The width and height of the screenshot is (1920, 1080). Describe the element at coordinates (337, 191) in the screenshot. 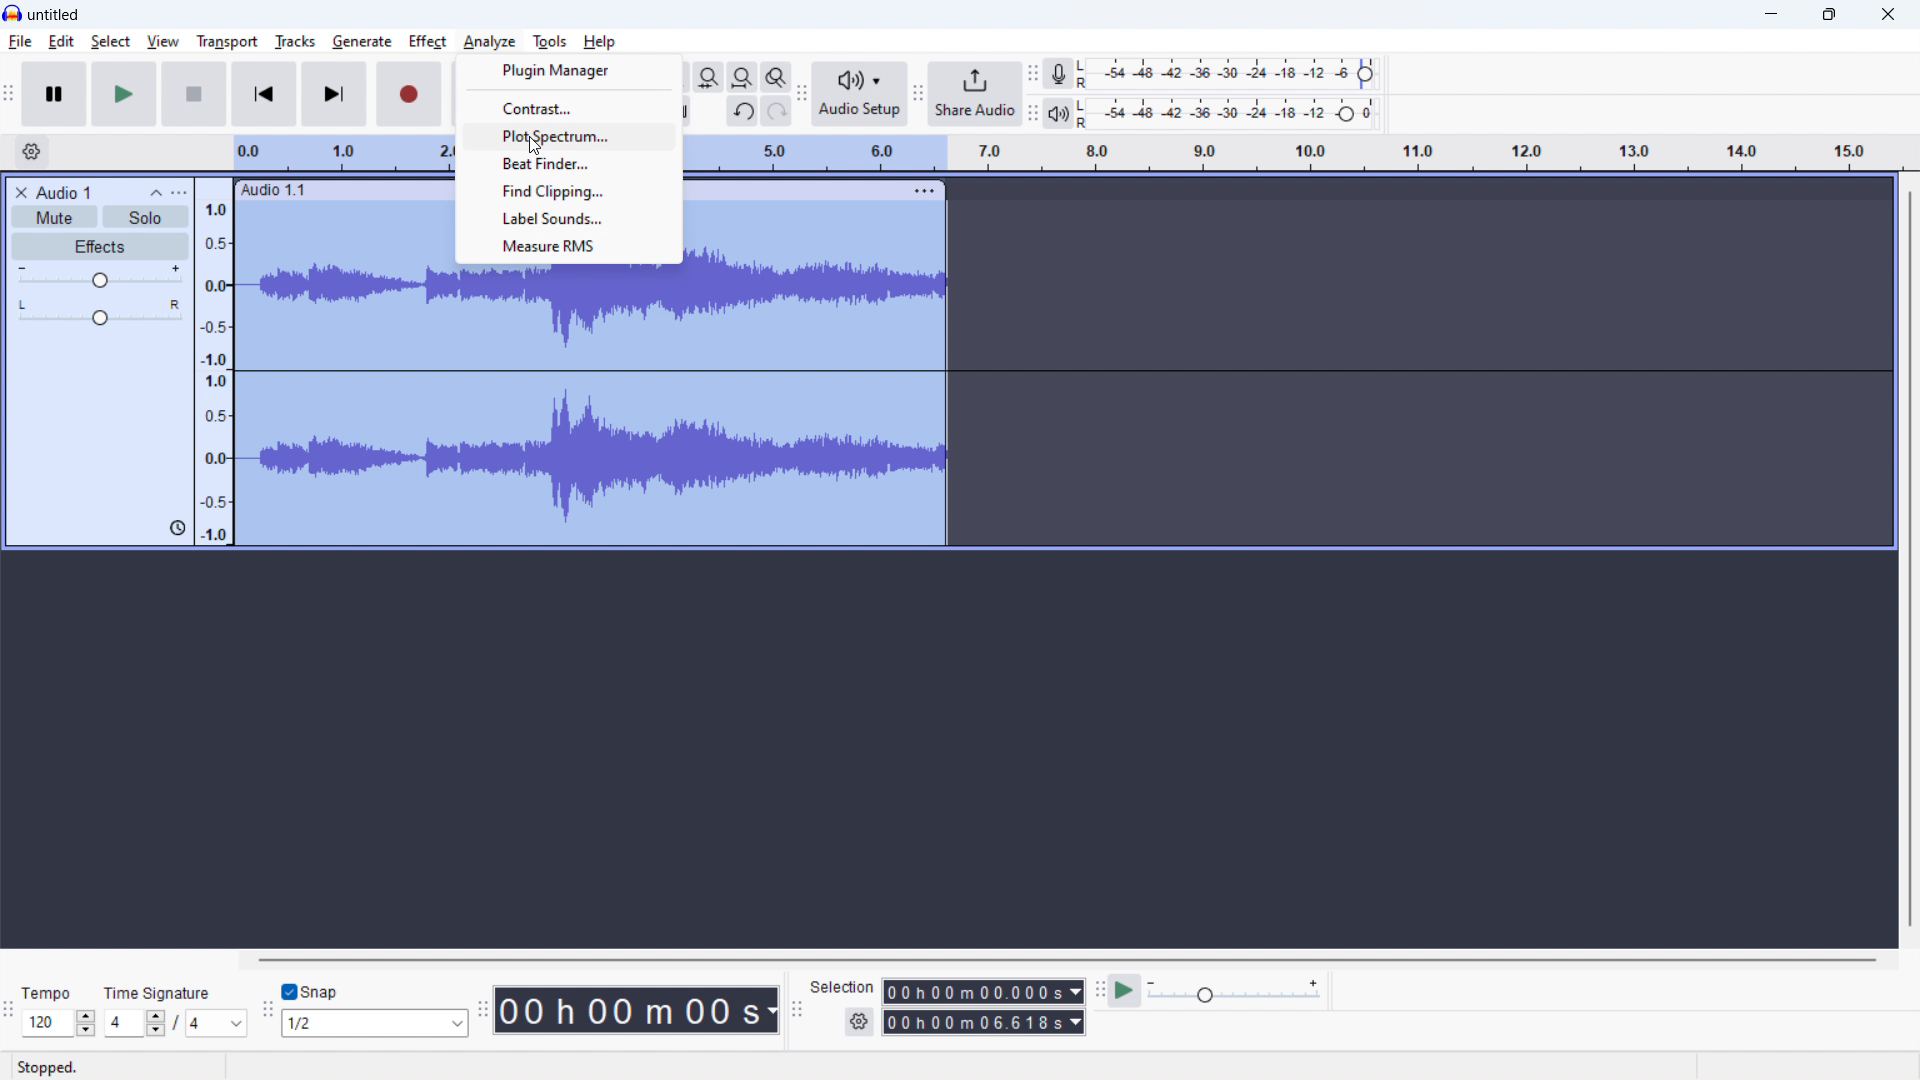

I see `click to move` at that location.